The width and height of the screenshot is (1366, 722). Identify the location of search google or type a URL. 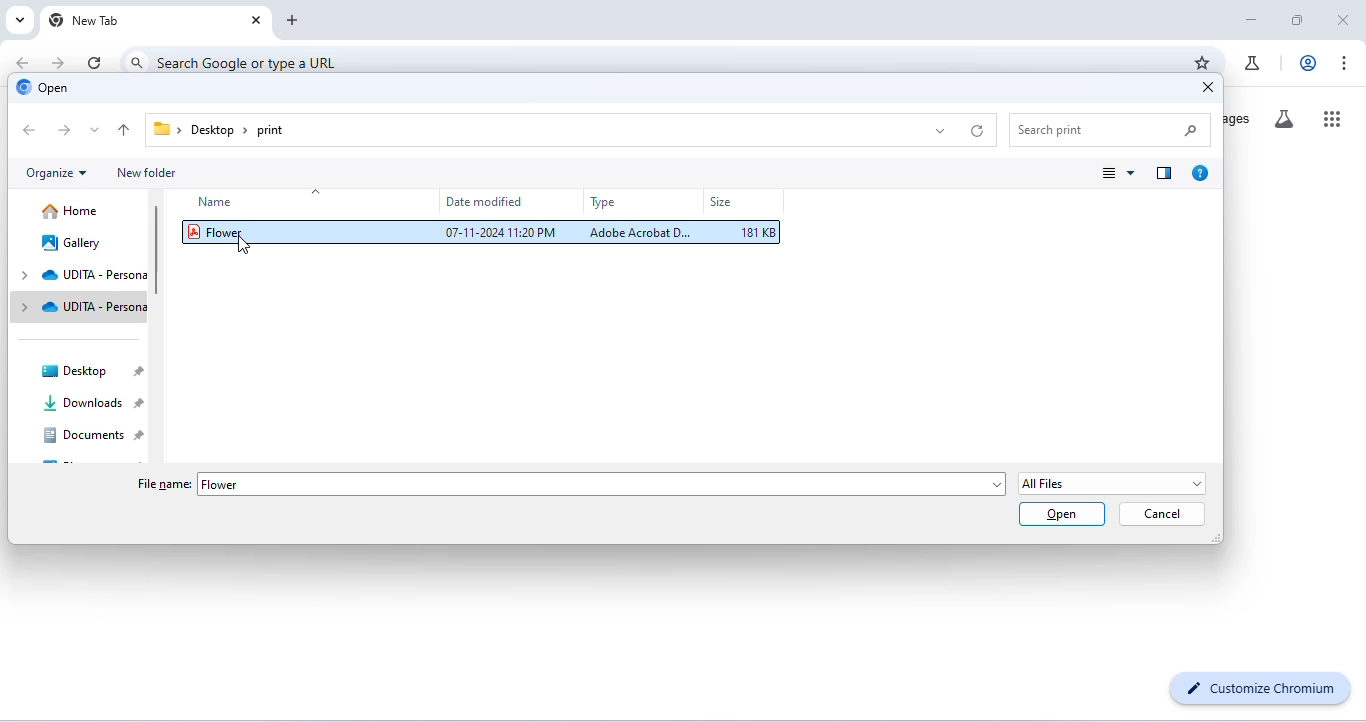
(247, 62).